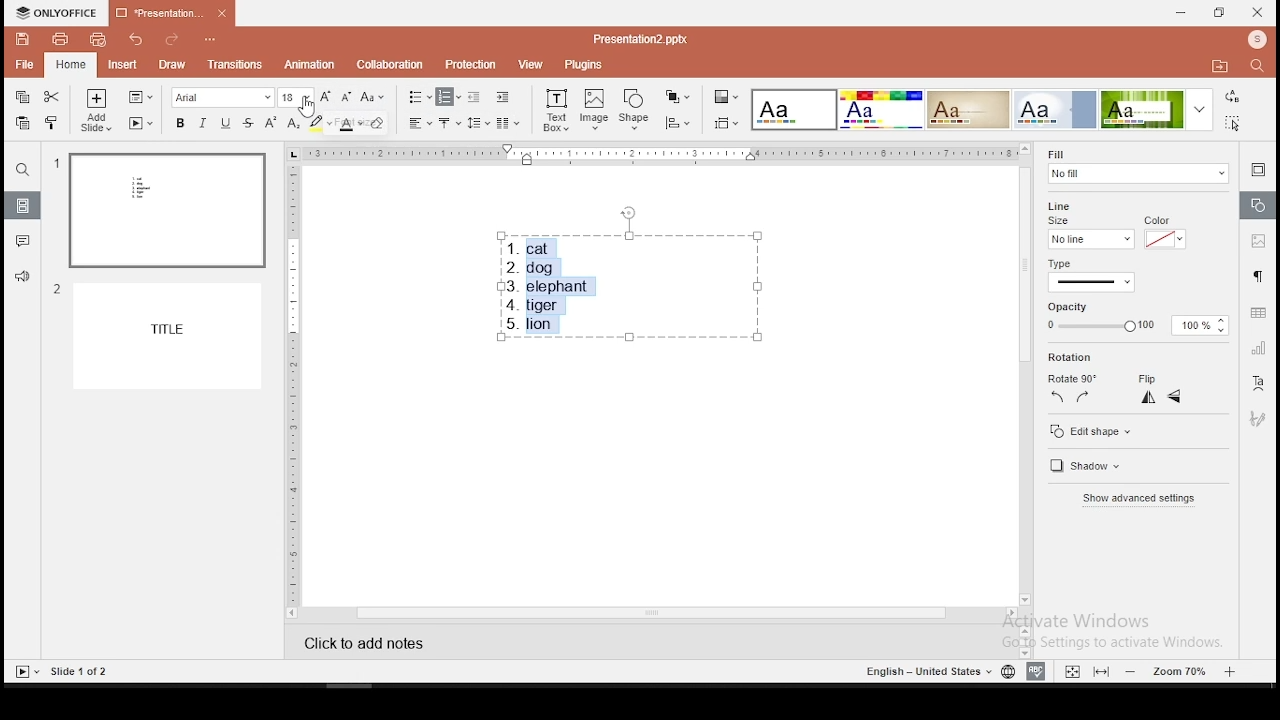  What do you see at coordinates (160, 210) in the screenshot?
I see `slide 1` at bounding box center [160, 210].